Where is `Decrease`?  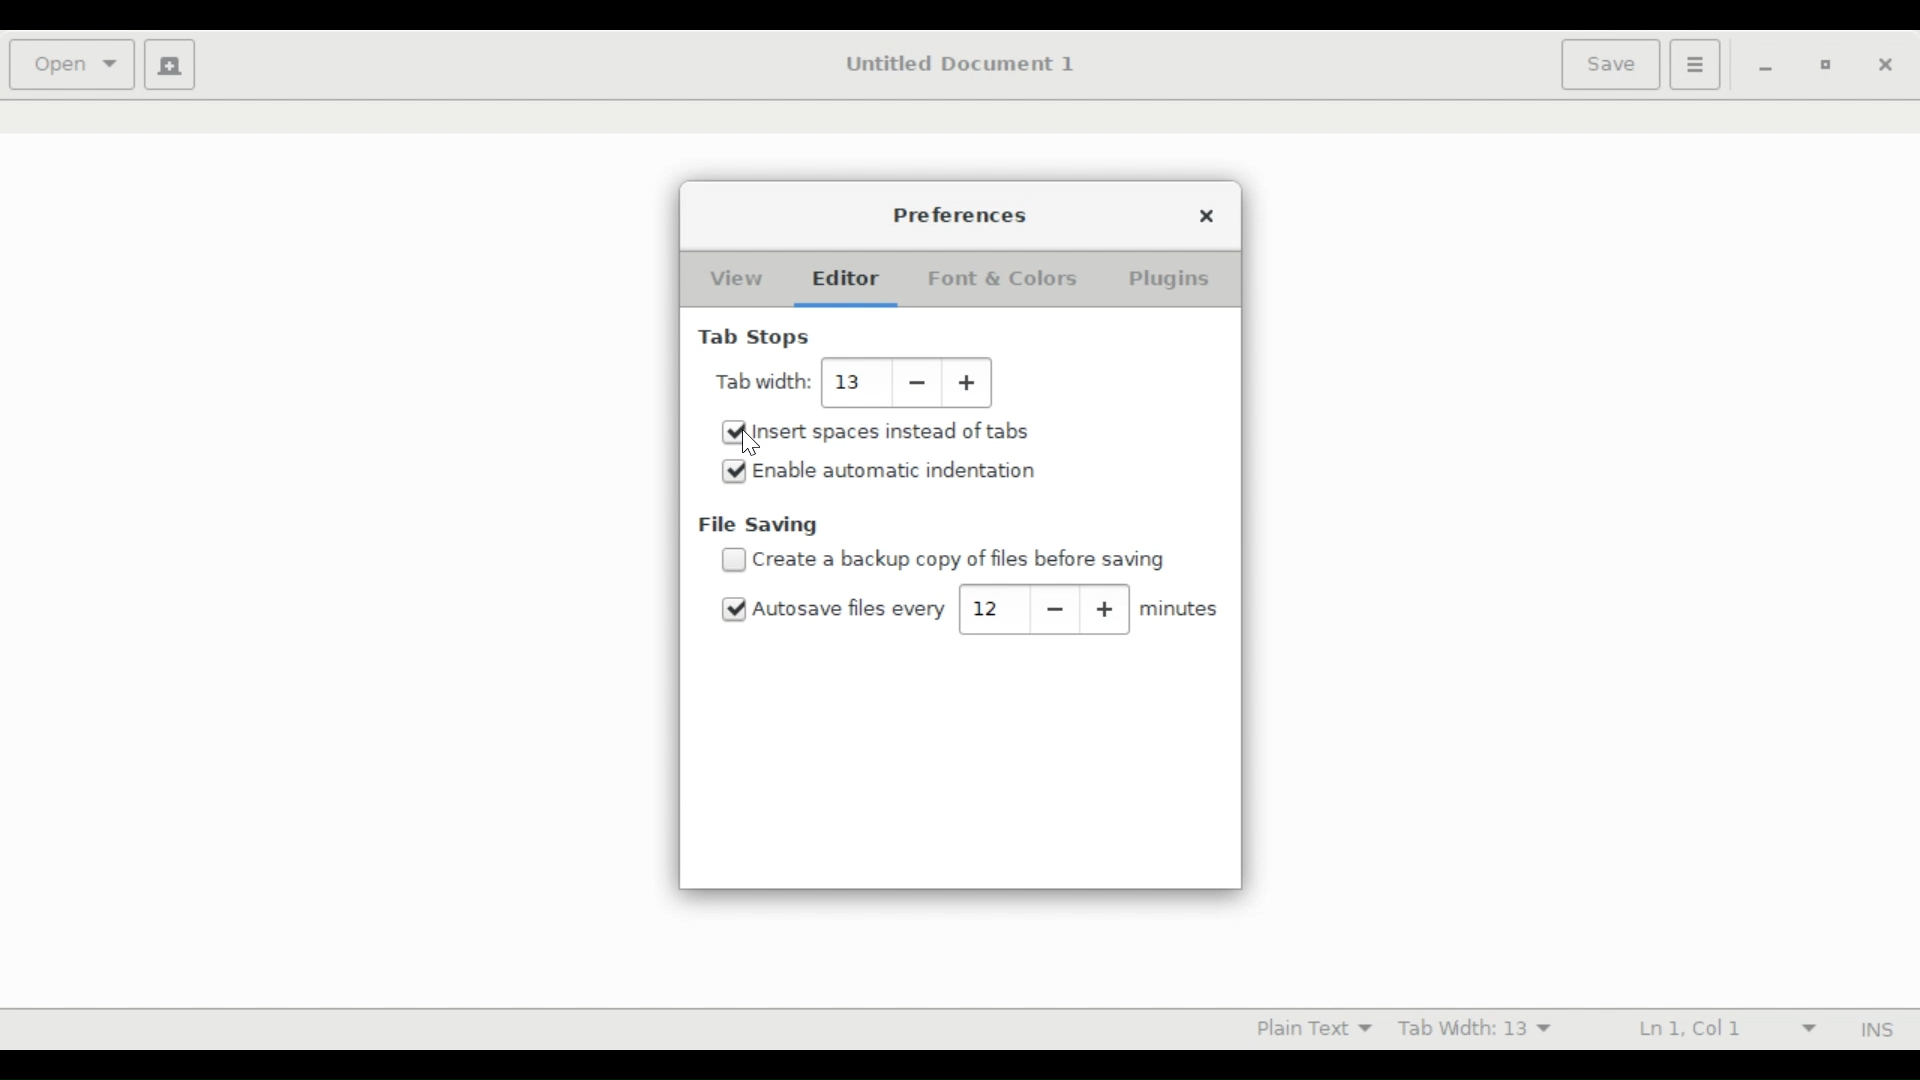 Decrease is located at coordinates (1057, 608).